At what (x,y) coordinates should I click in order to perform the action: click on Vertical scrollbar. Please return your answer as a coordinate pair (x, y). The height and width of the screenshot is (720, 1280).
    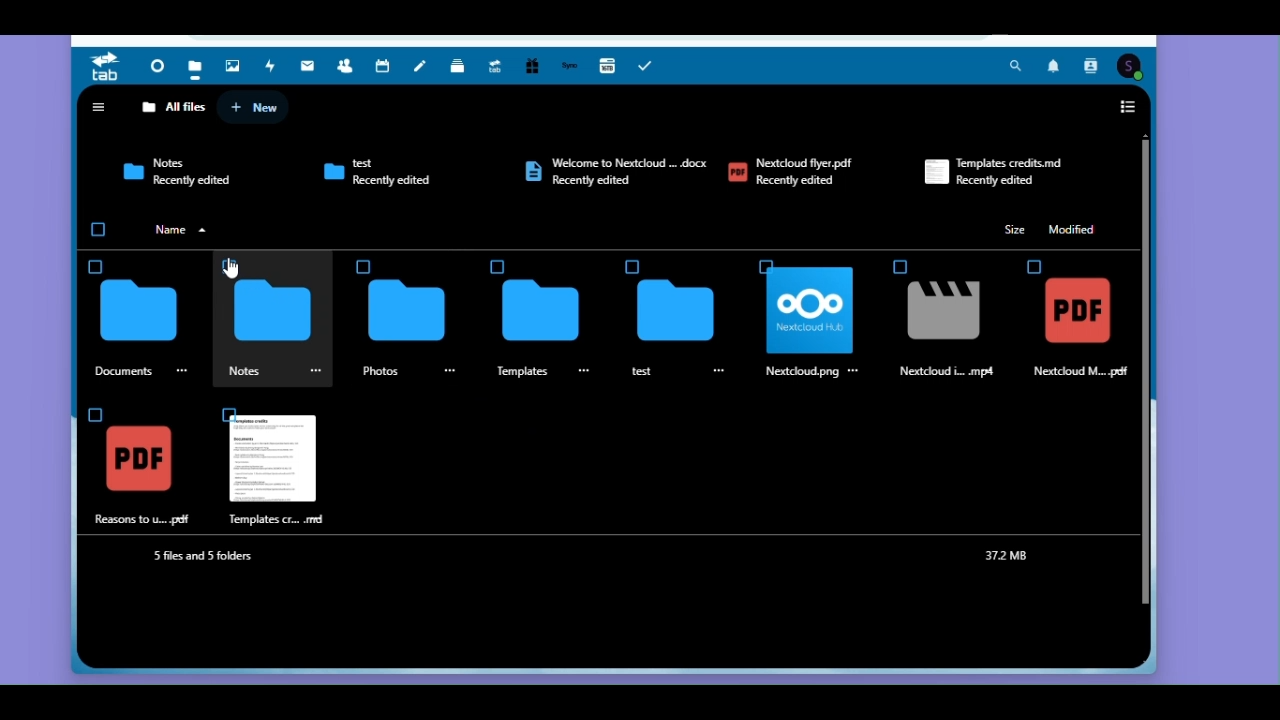
    Looking at the image, I should click on (1146, 371).